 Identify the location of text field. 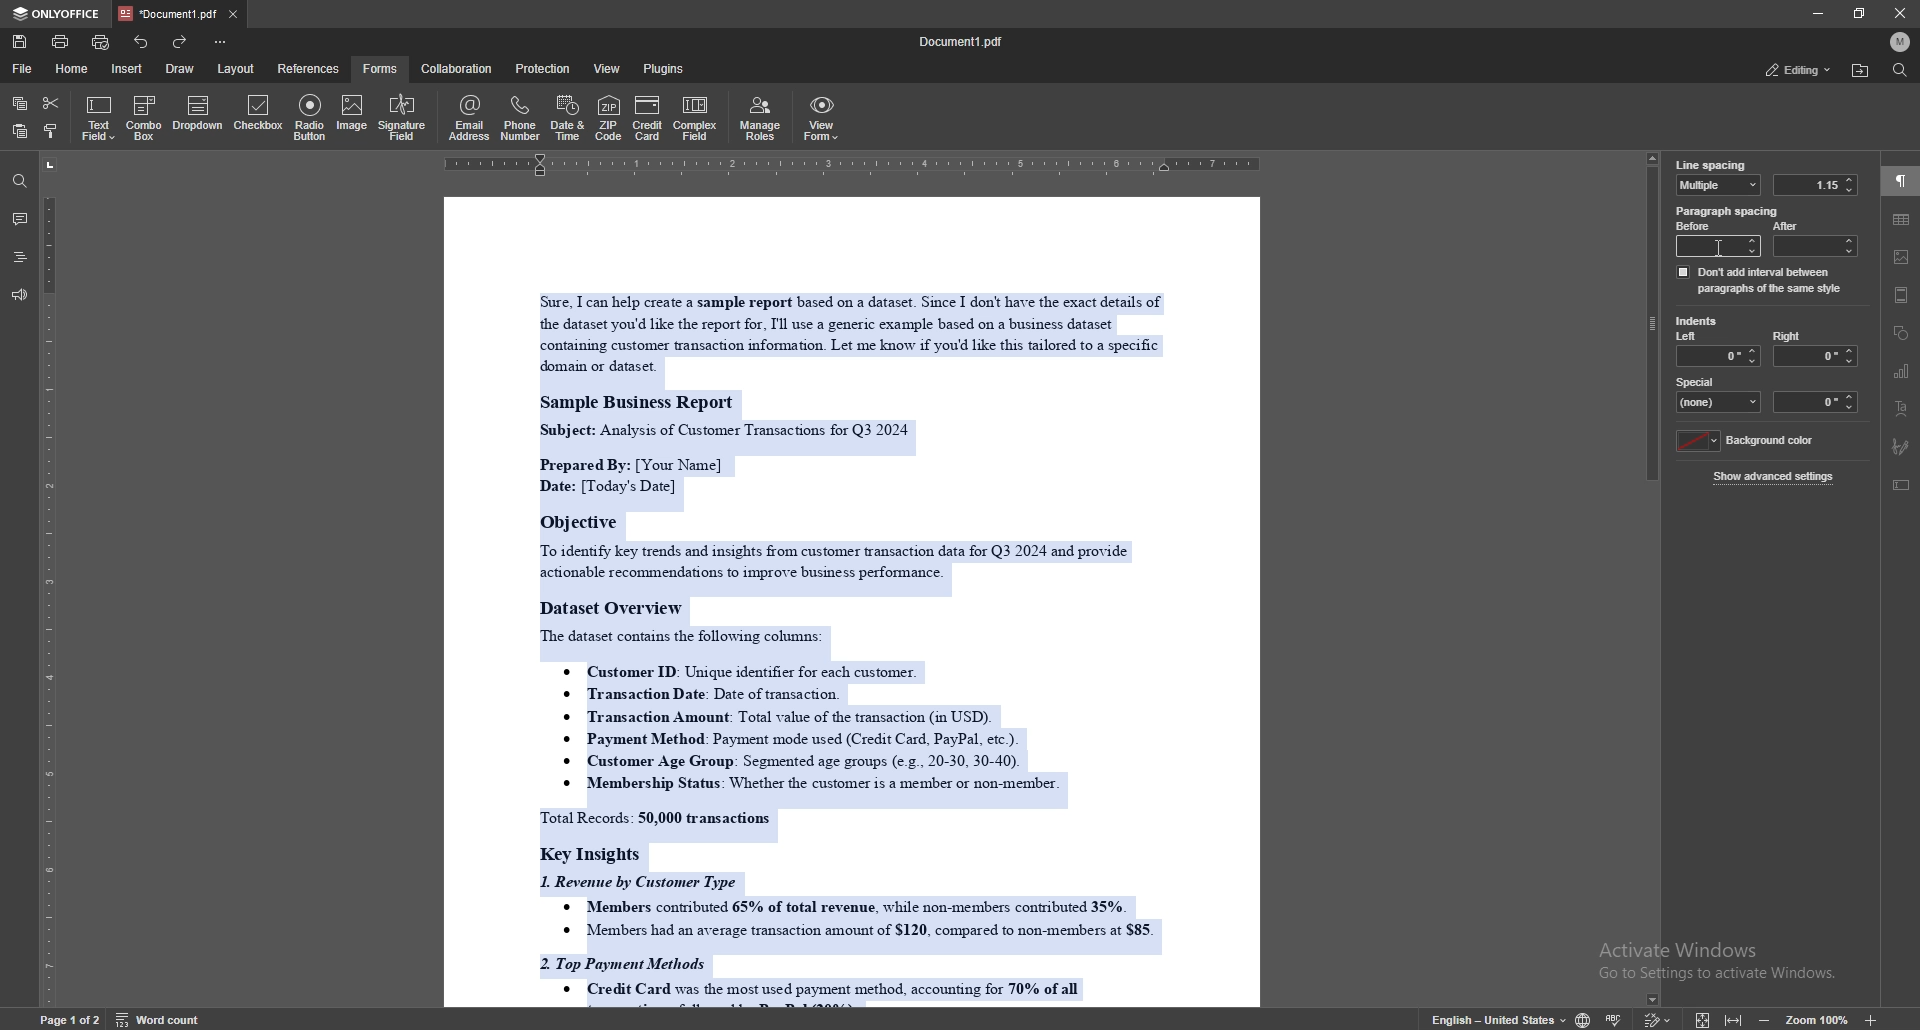
(99, 118).